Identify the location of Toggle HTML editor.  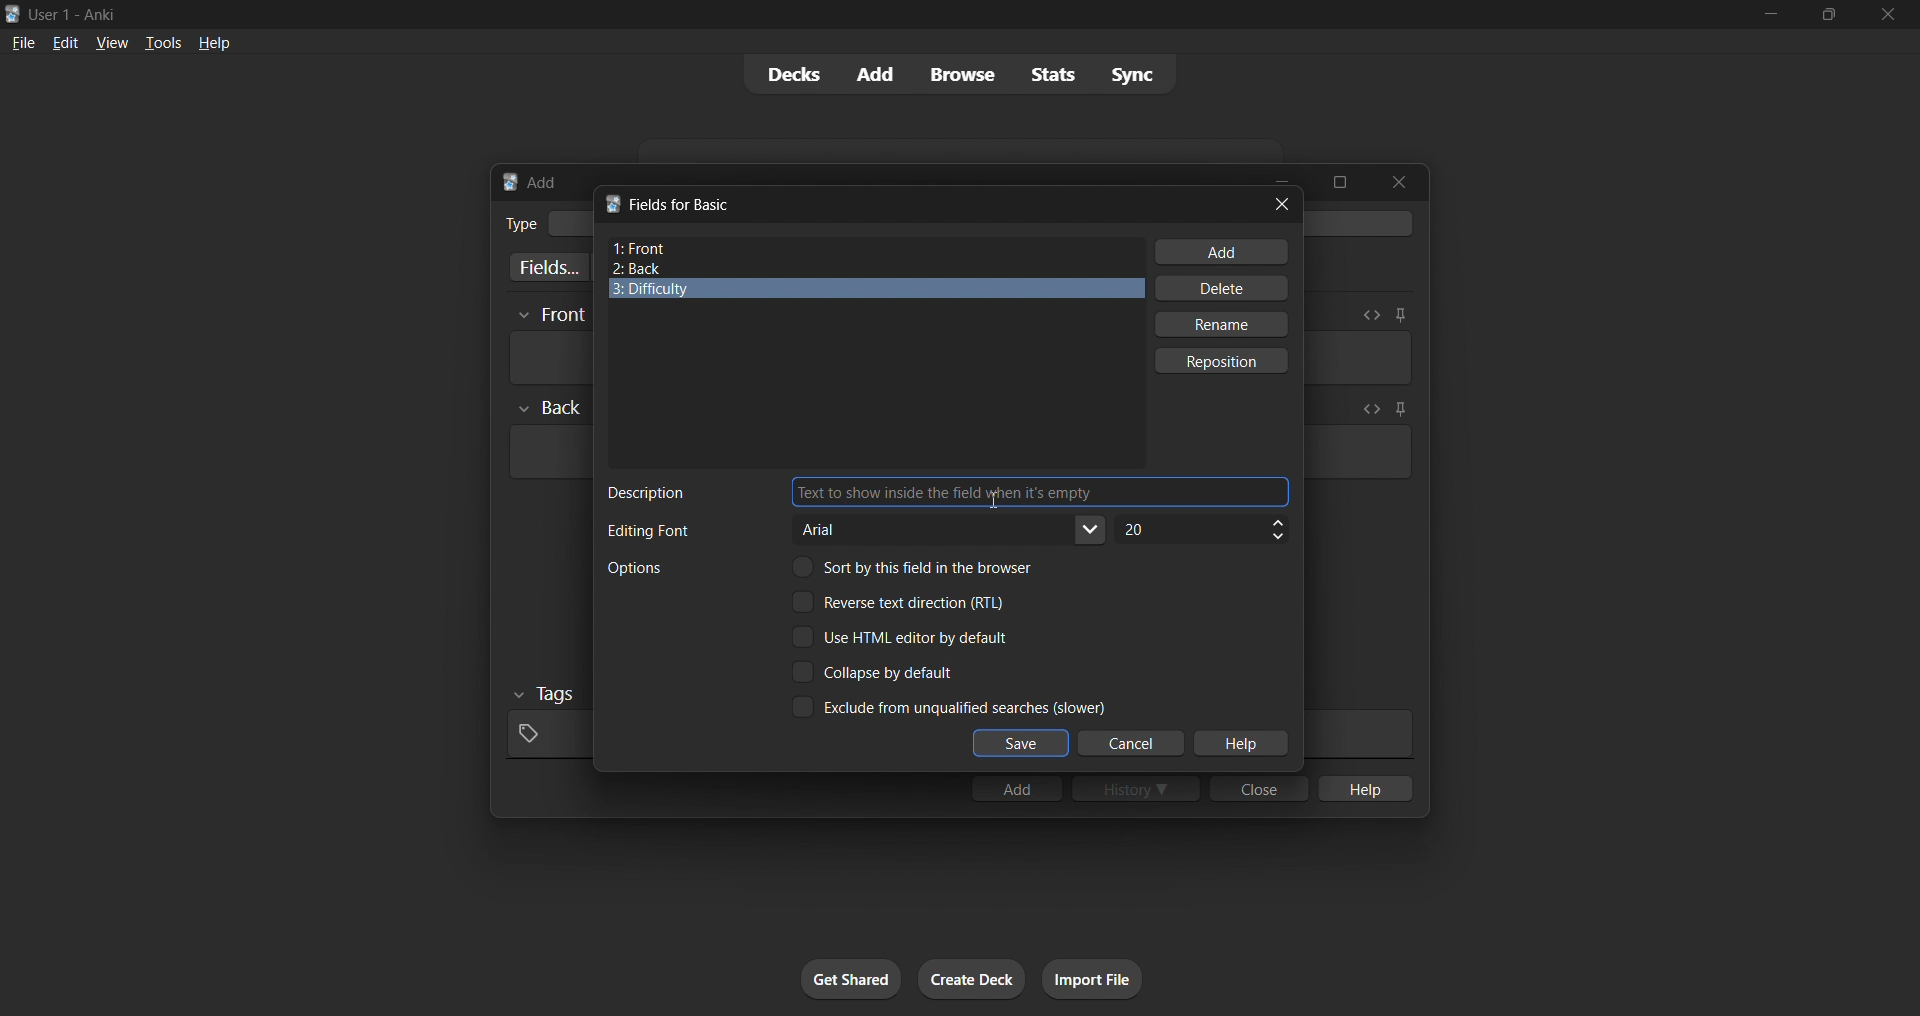
(1371, 315).